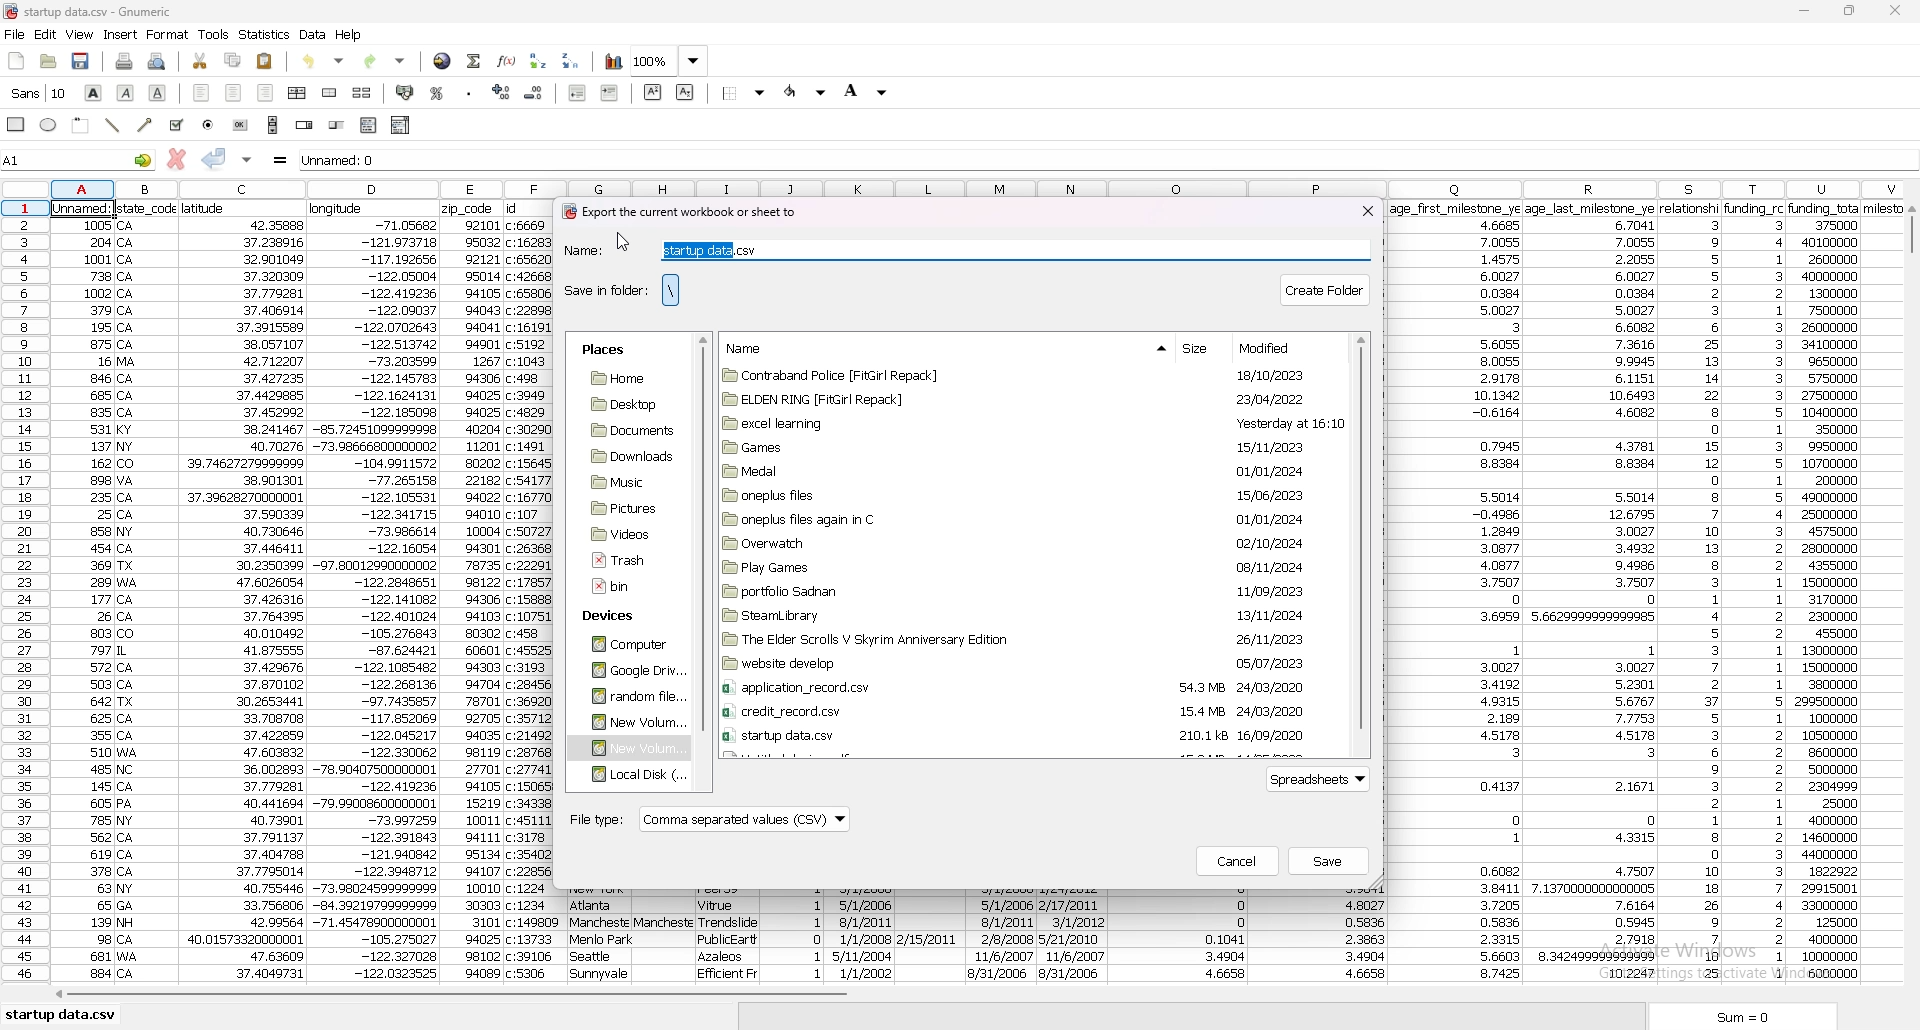 The height and width of the screenshot is (1030, 1920). I want to click on formula, so click(281, 160).